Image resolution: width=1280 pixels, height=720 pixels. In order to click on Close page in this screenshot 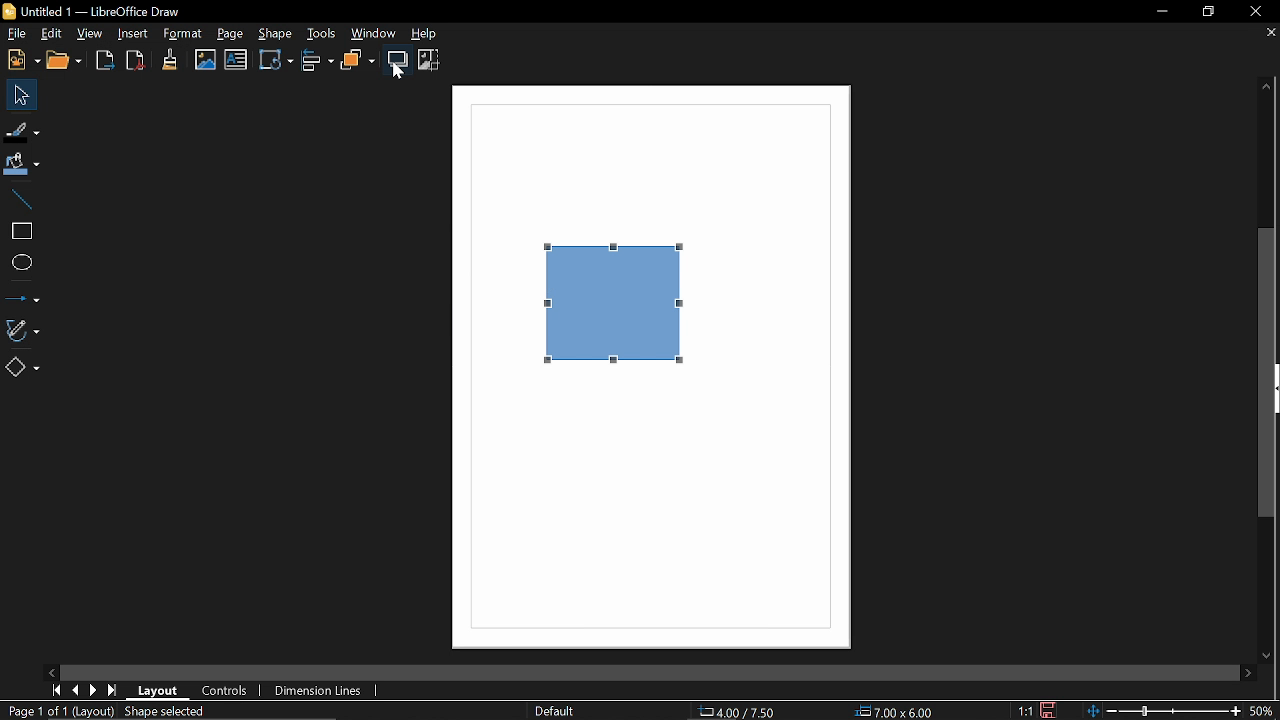, I will do `click(1269, 34)`.